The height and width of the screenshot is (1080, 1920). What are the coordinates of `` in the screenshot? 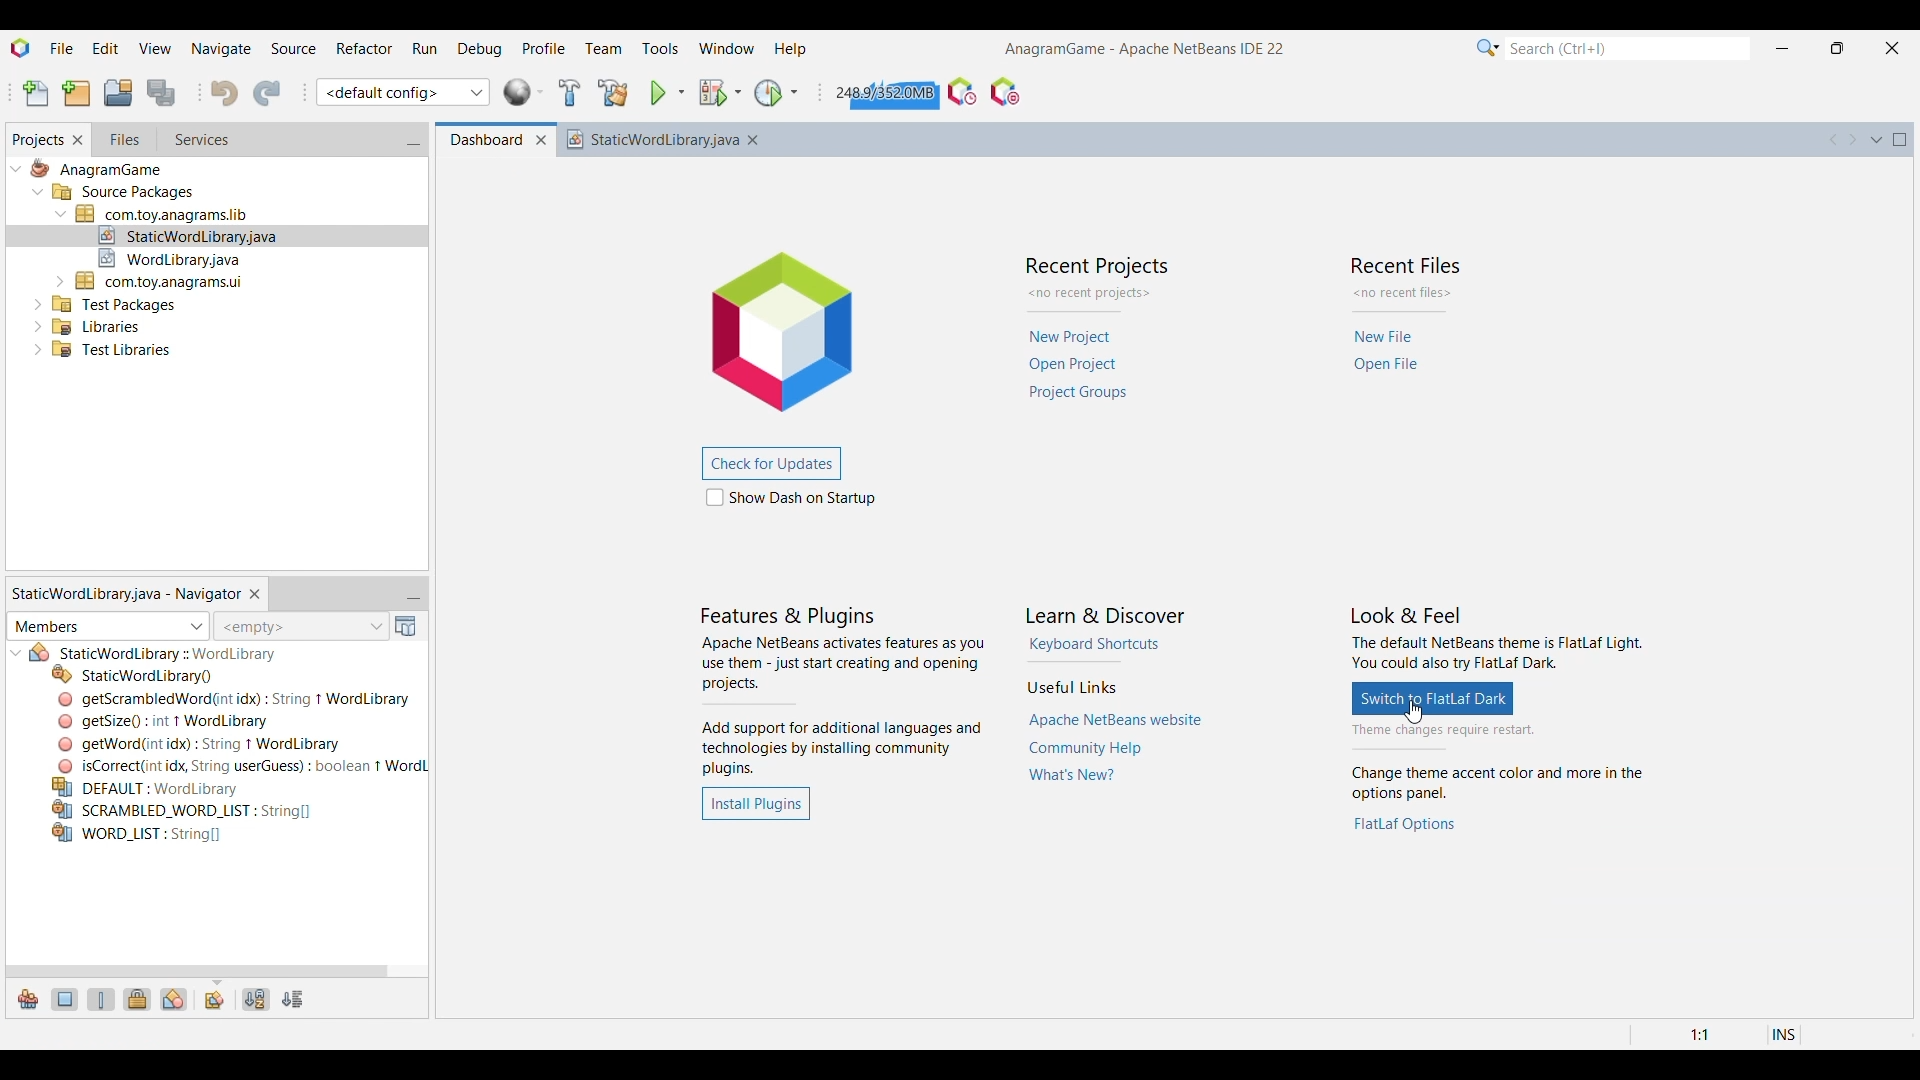 It's located at (182, 809).